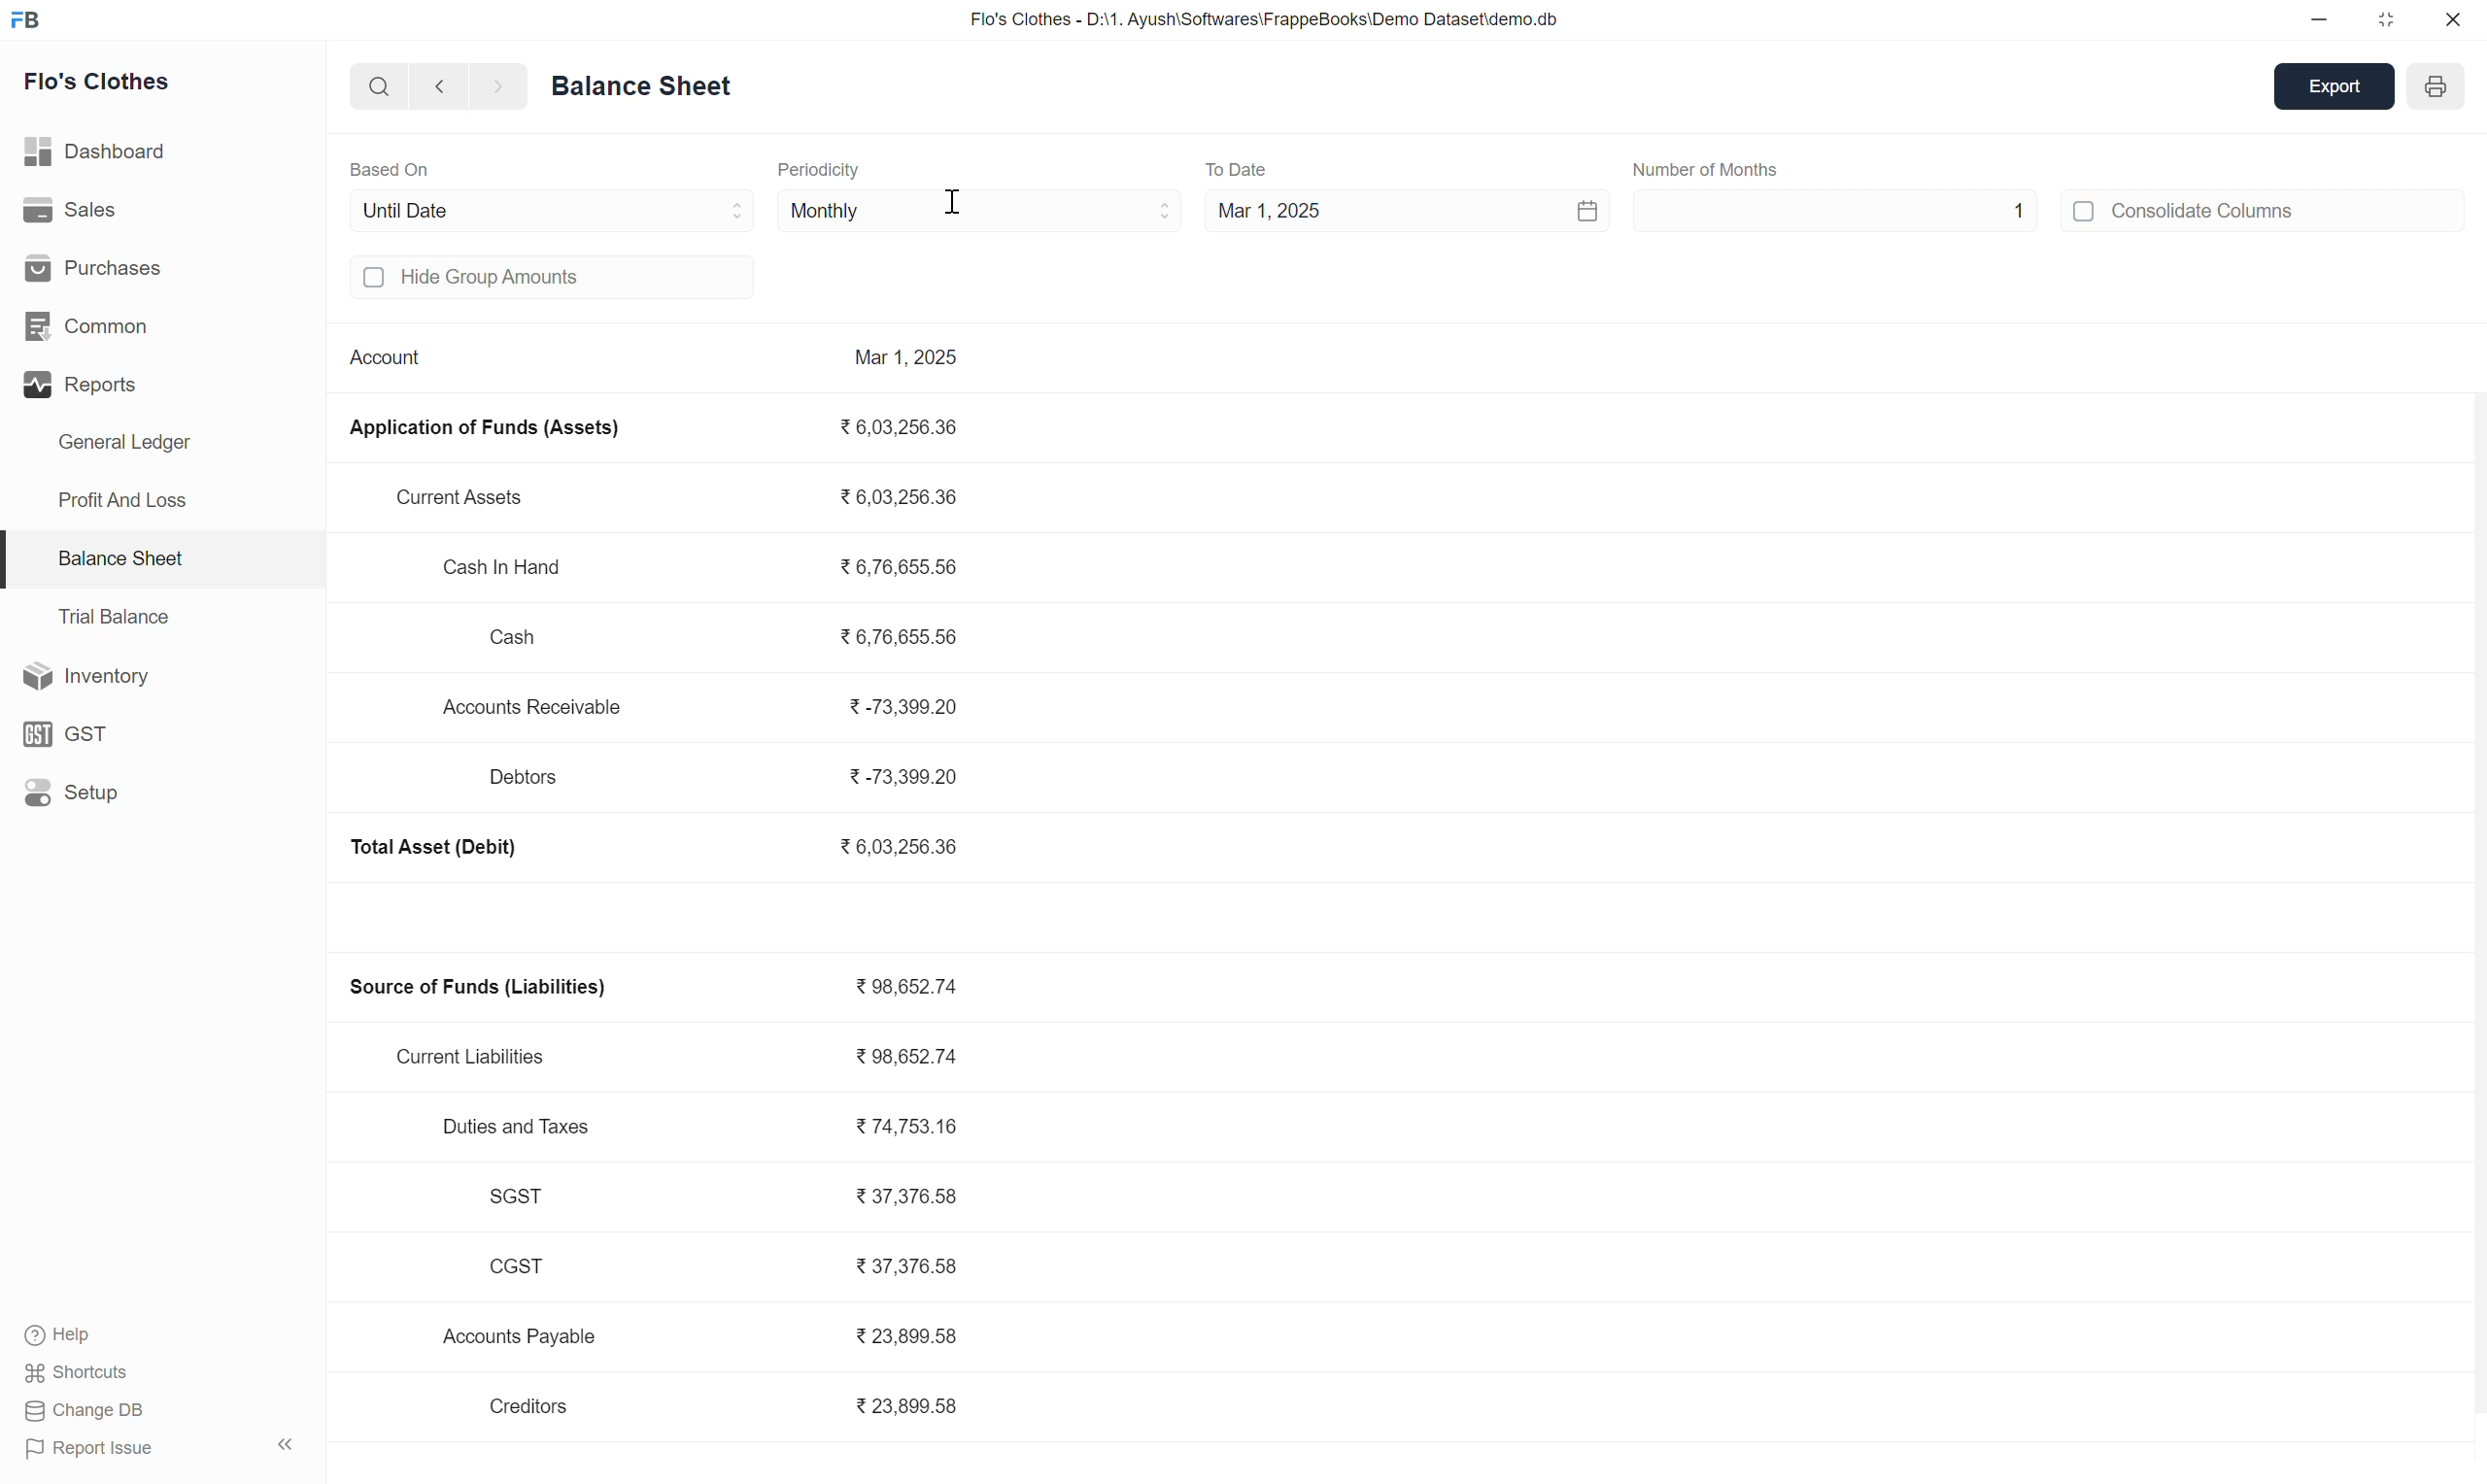 The height and width of the screenshot is (1484, 2487). I want to click on Duties and Taxes 374,753.16, so click(708, 1122).